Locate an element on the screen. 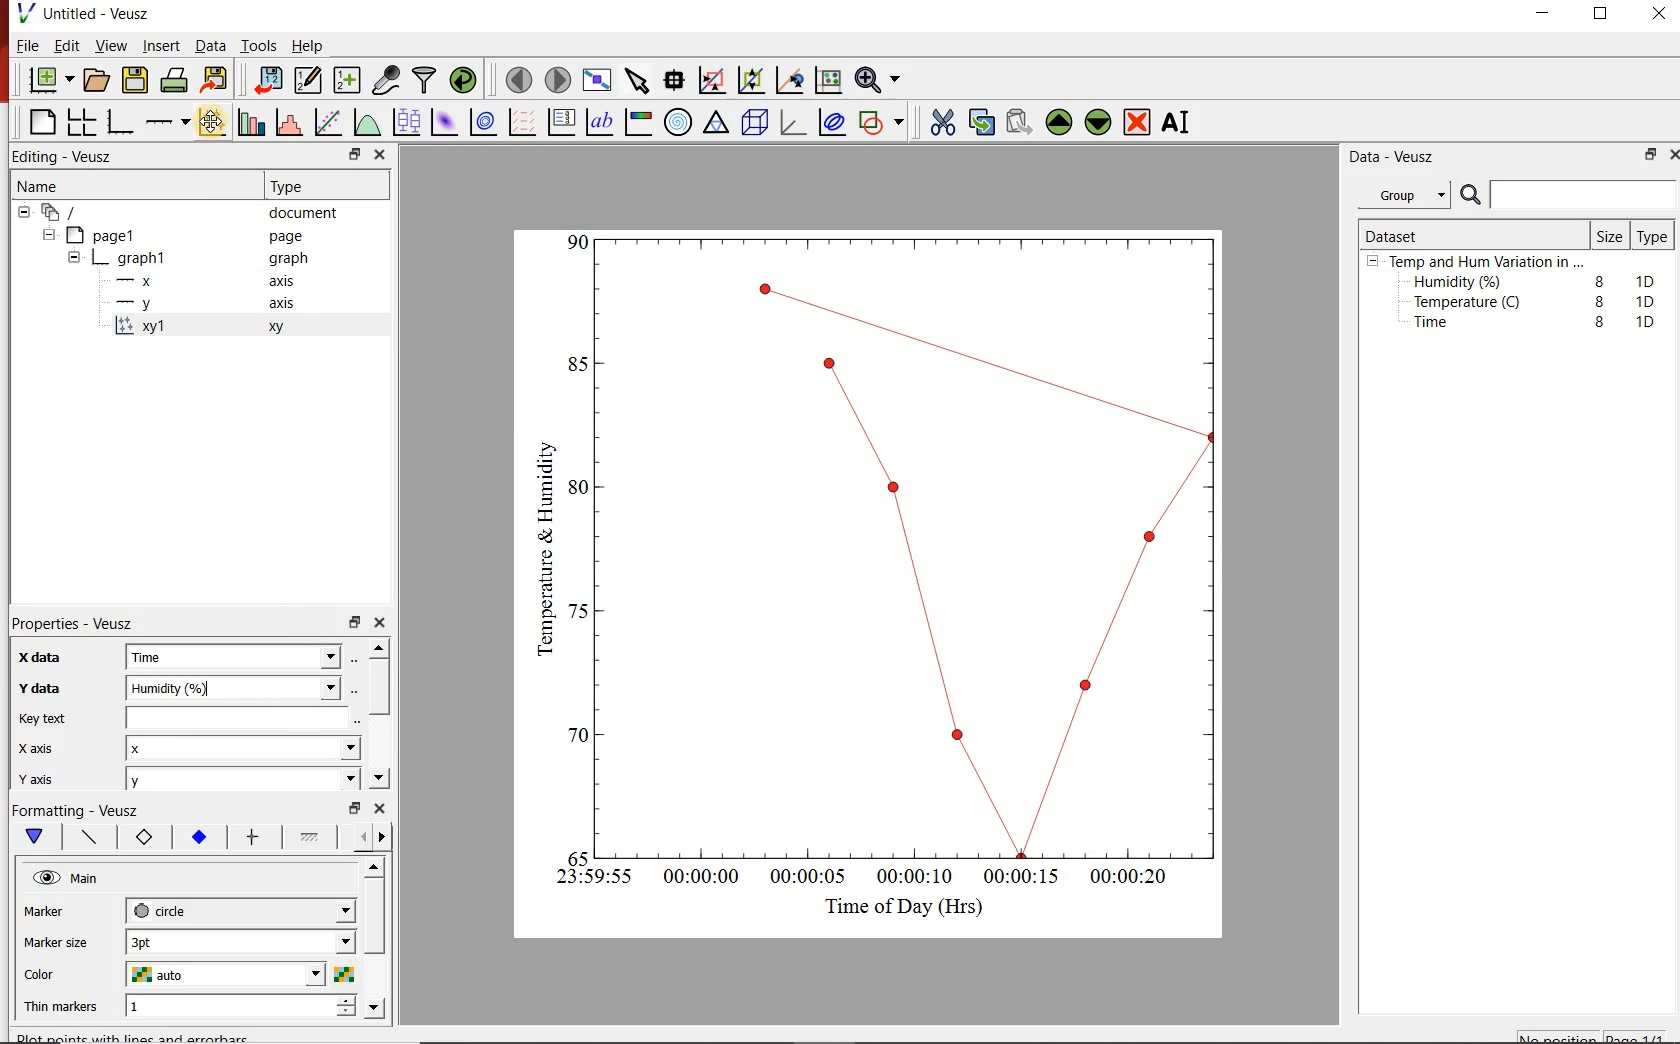  view plot full screen is located at coordinates (598, 81).